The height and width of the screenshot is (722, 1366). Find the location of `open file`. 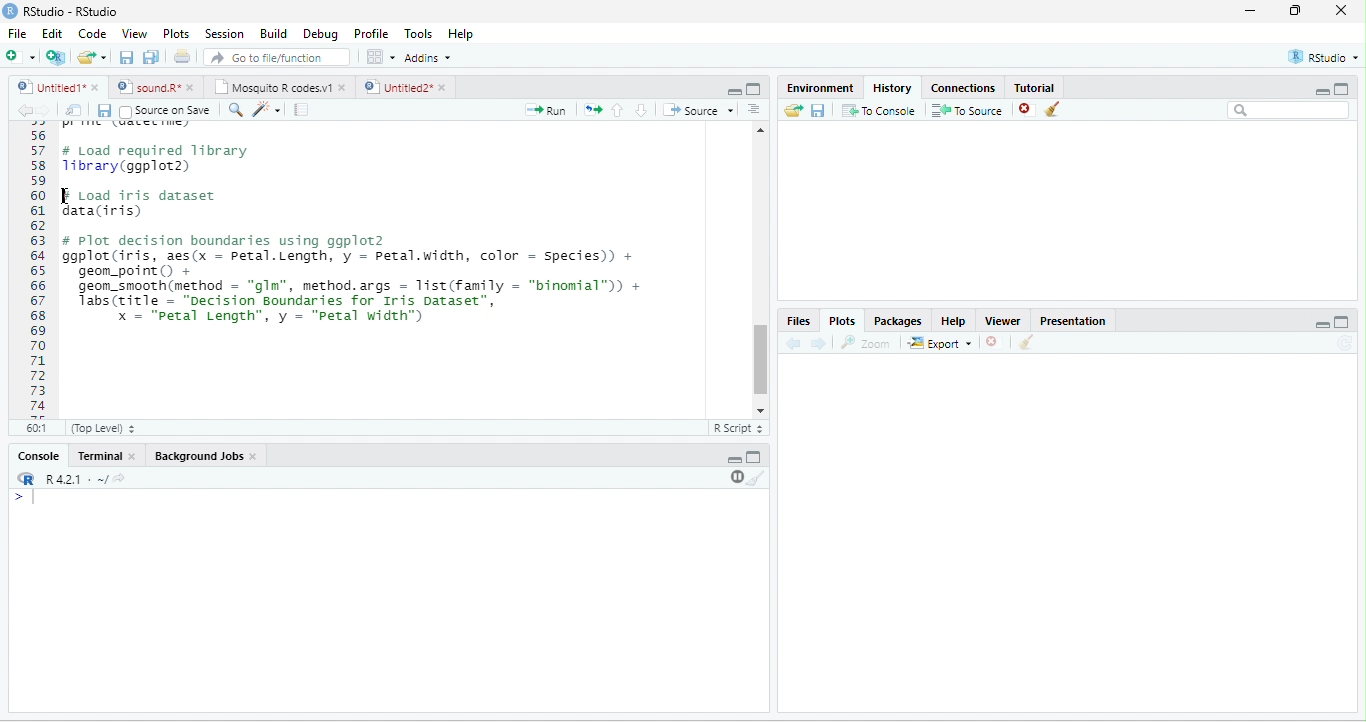

open file is located at coordinates (92, 57).